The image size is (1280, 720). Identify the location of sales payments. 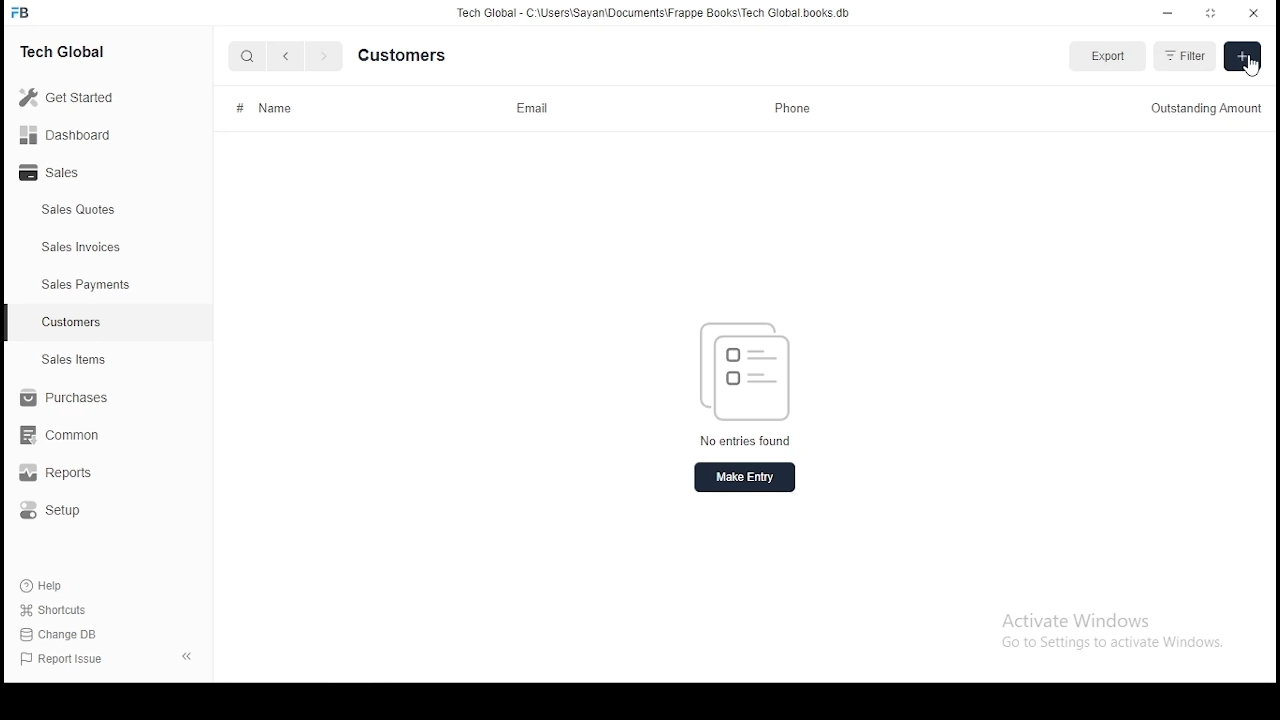
(82, 285).